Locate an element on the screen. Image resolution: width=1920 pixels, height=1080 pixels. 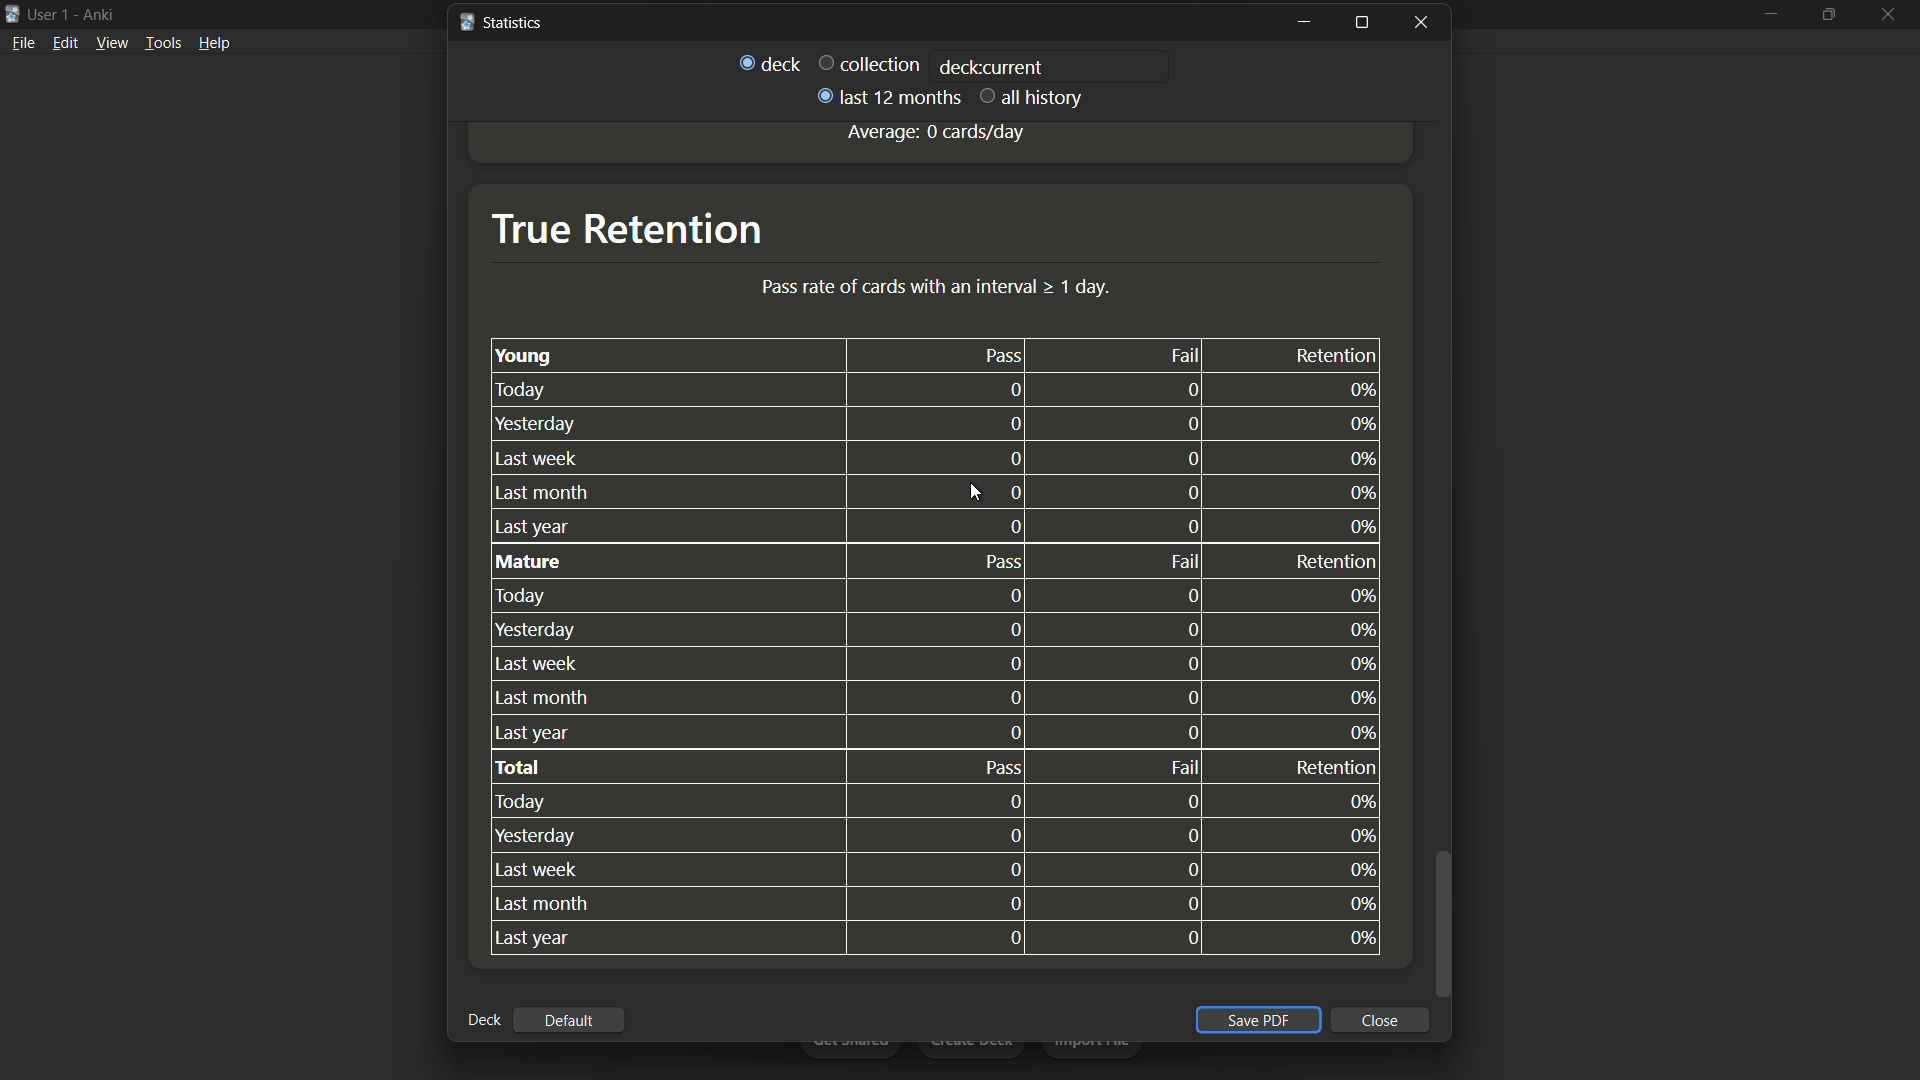
edit menu is located at coordinates (64, 42).